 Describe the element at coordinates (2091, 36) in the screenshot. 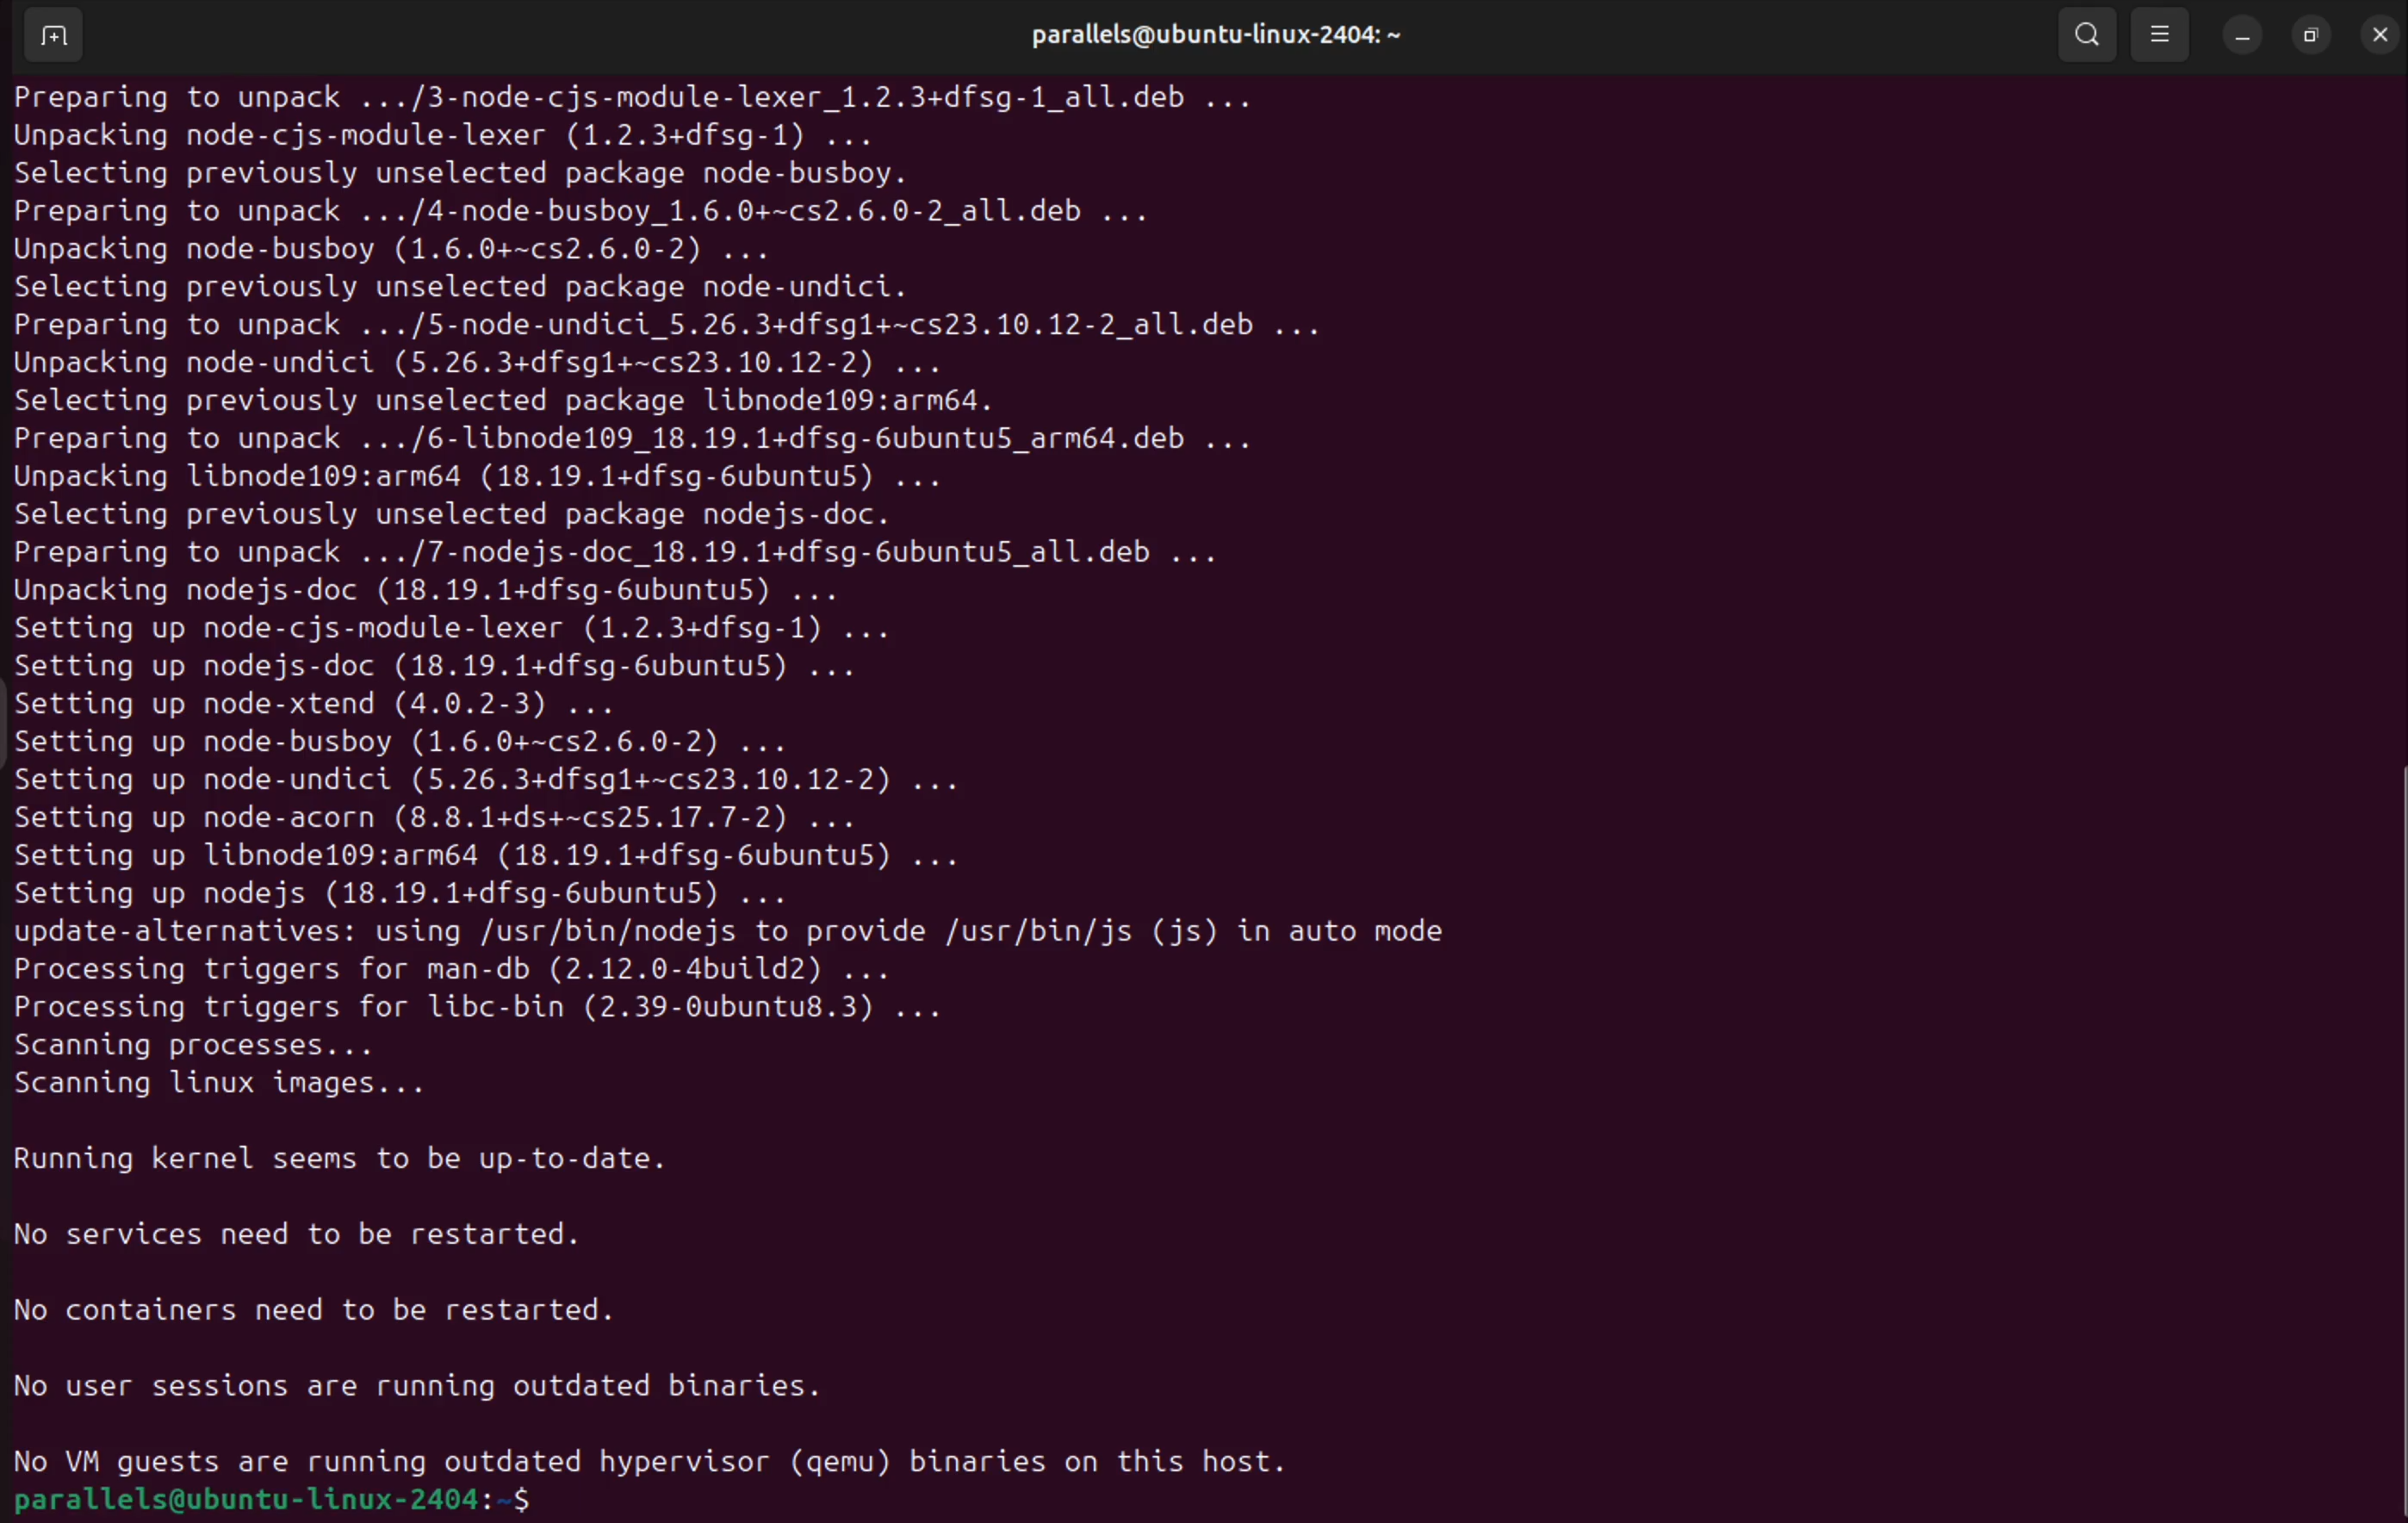

I see `search` at that location.